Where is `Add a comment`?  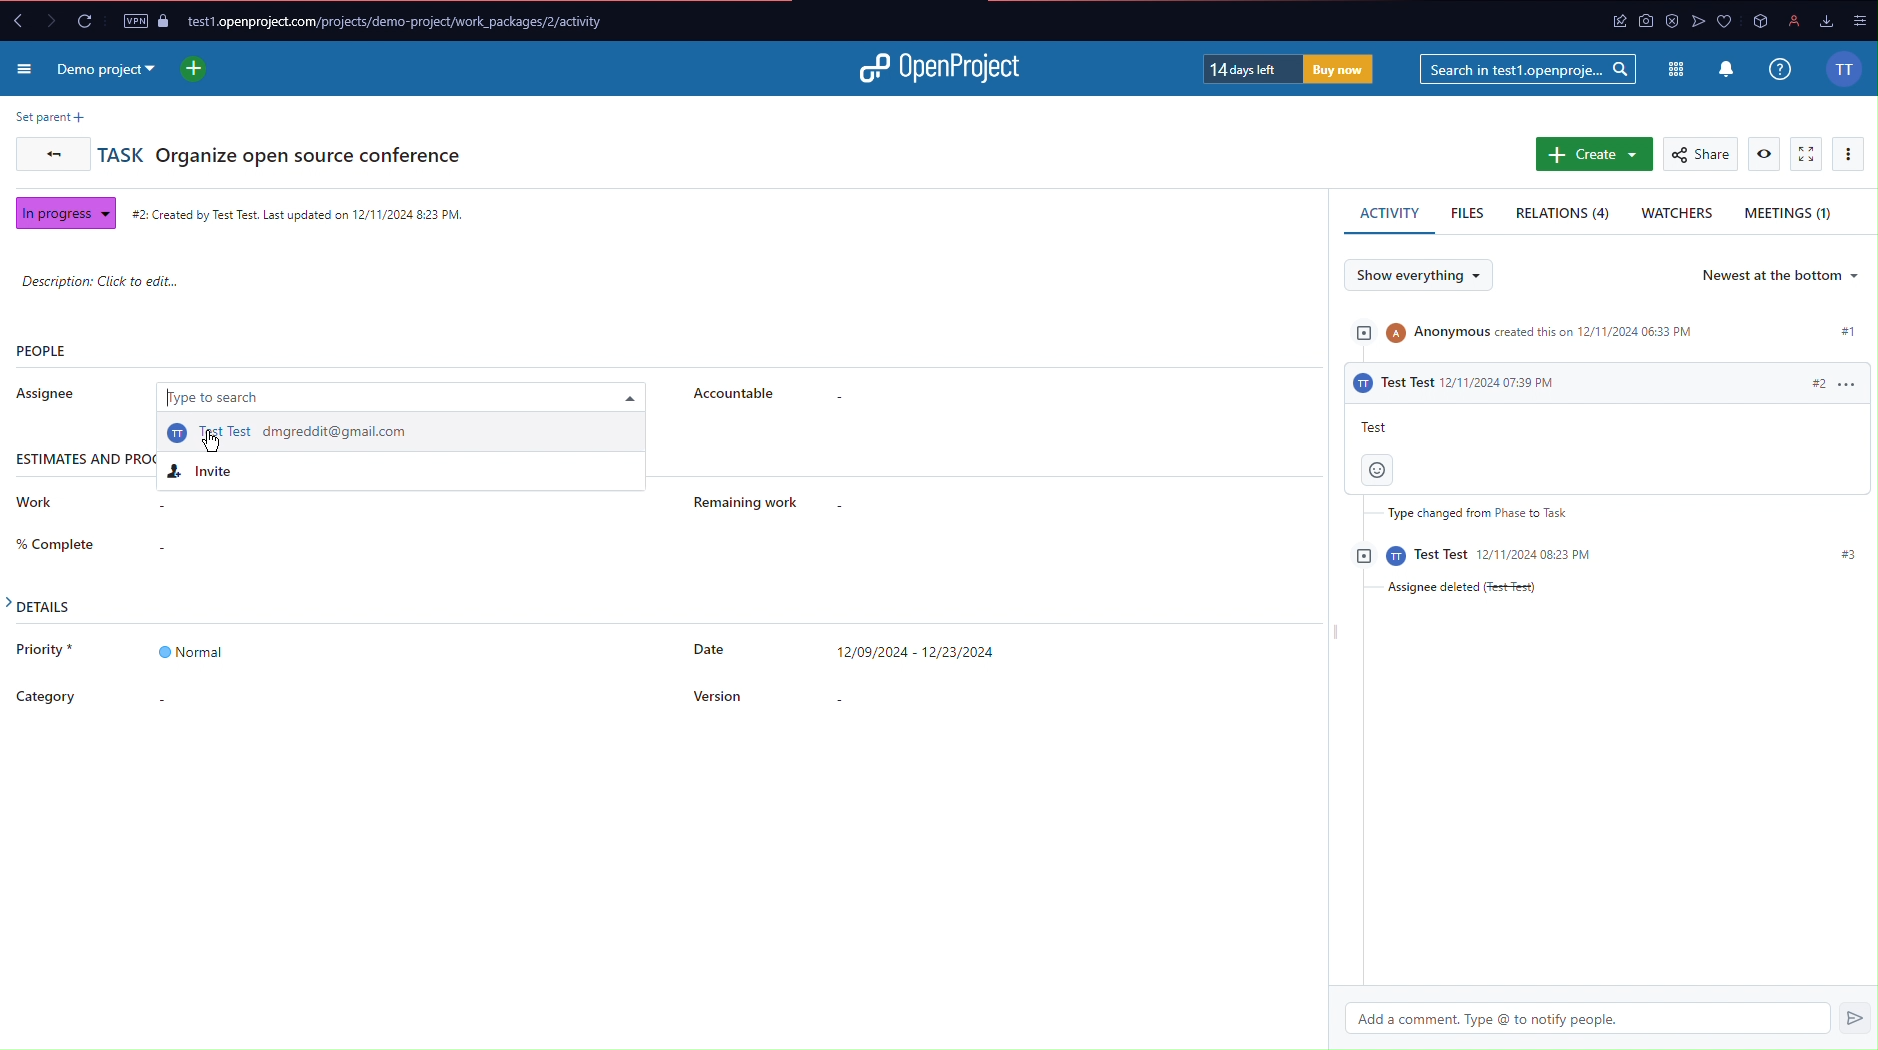 Add a comment is located at coordinates (1615, 1018).